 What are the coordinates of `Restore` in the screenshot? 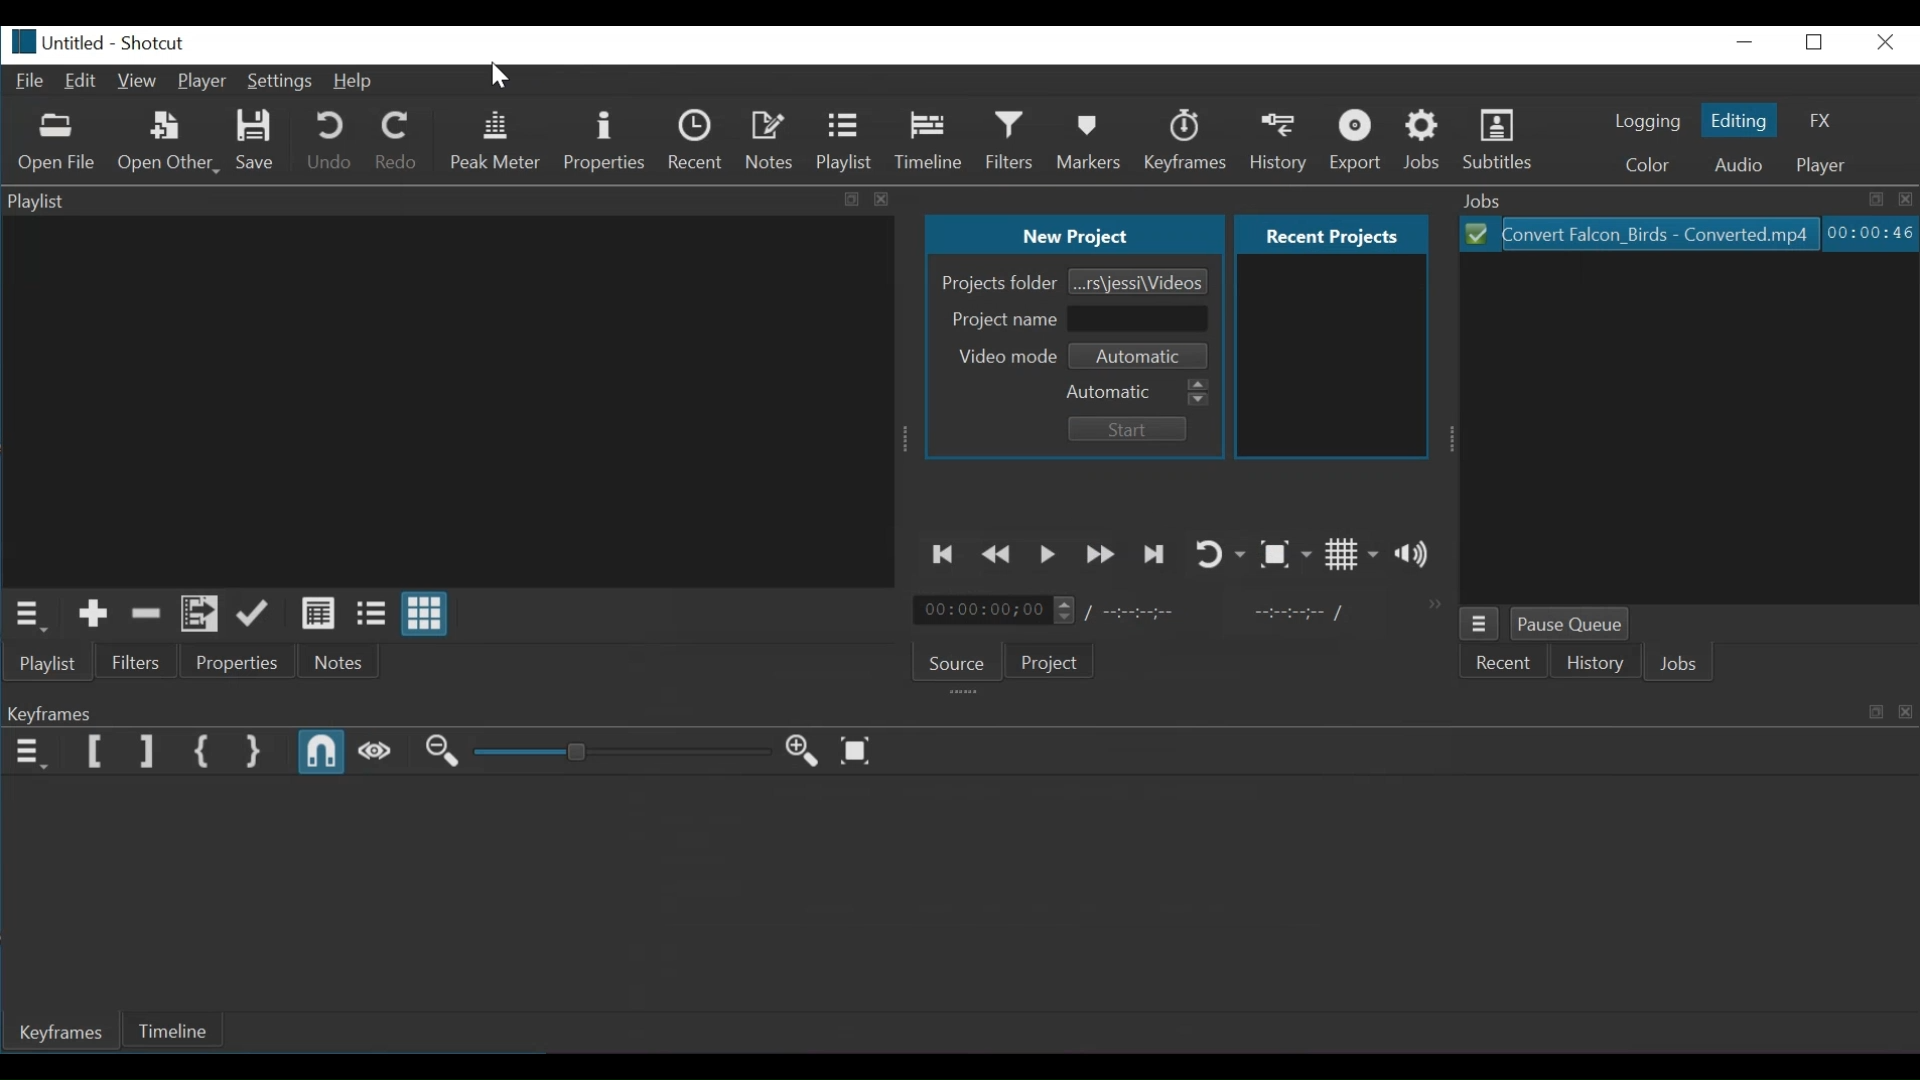 It's located at (1817, 46).